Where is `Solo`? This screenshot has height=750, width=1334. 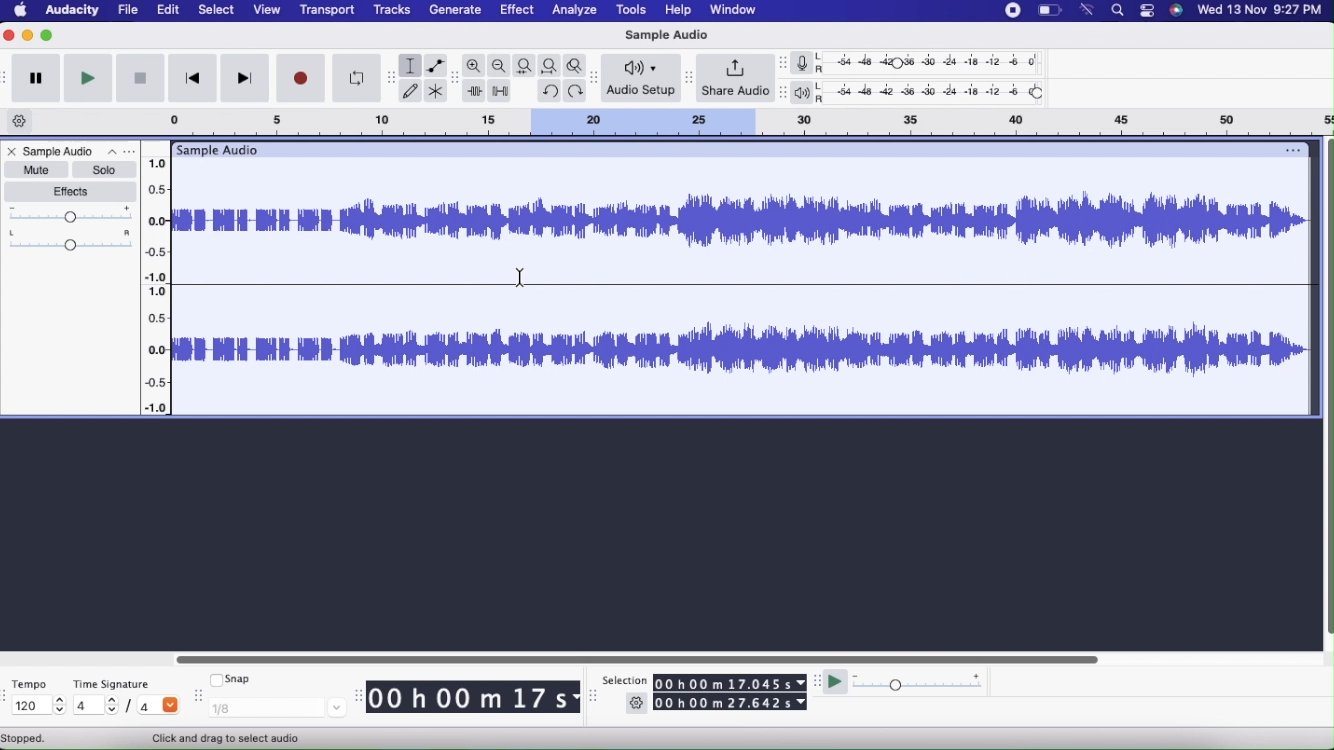
Solo is located at coordinates (104, 170).